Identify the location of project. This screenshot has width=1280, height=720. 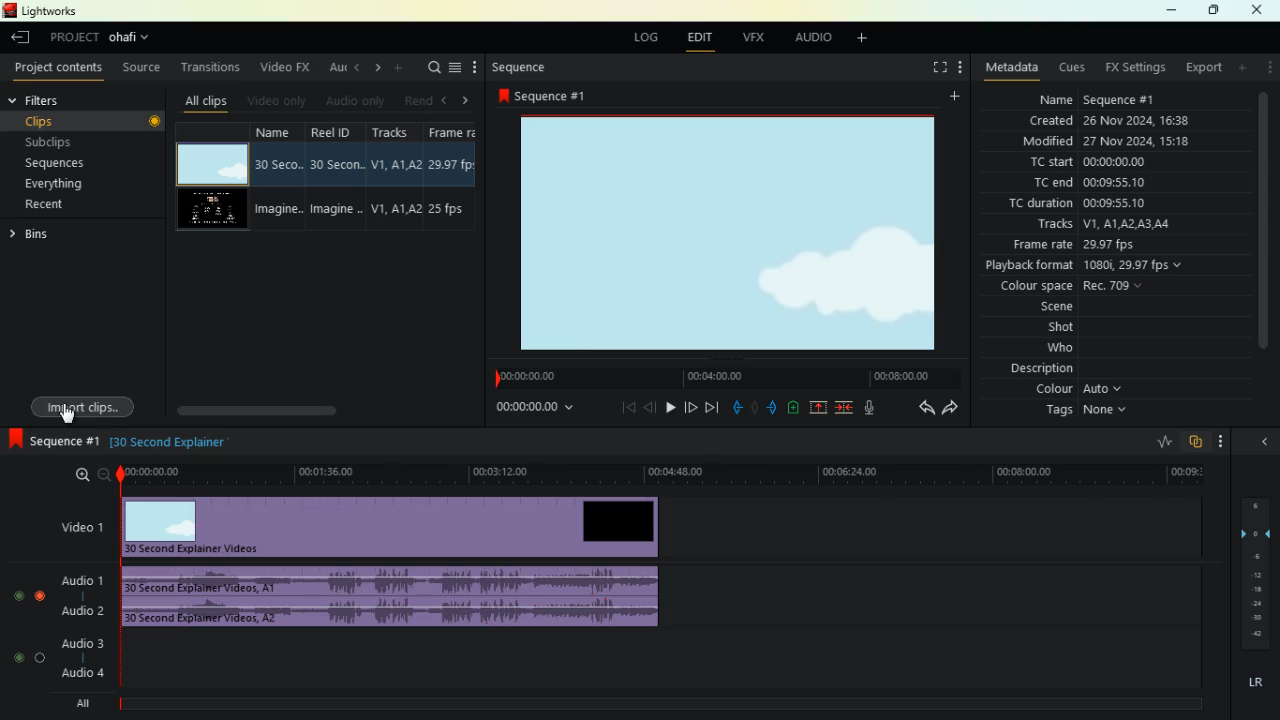
(106, 38).